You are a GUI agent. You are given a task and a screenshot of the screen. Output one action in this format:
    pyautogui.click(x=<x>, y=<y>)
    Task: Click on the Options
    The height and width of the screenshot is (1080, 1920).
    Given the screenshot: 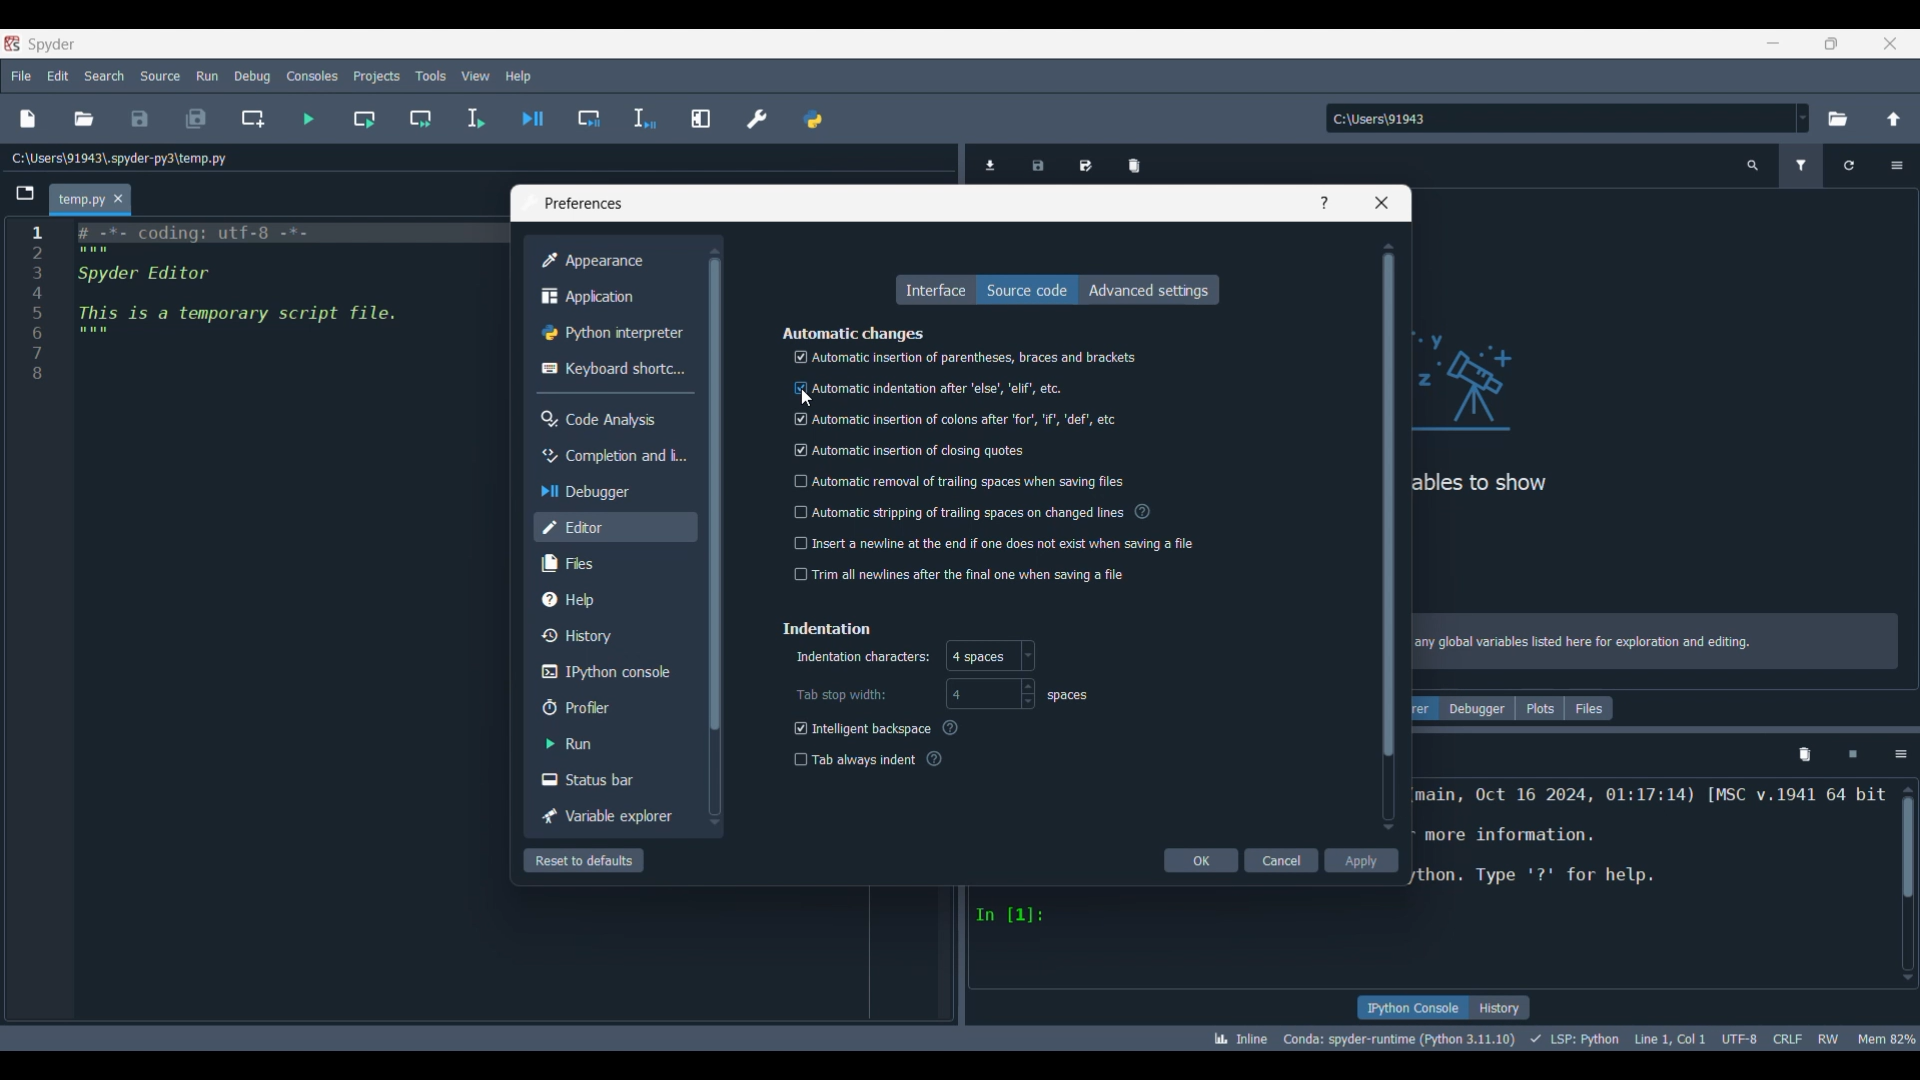 What is the action you would take?
    pyautogui.click(x=1897, y=166)
    